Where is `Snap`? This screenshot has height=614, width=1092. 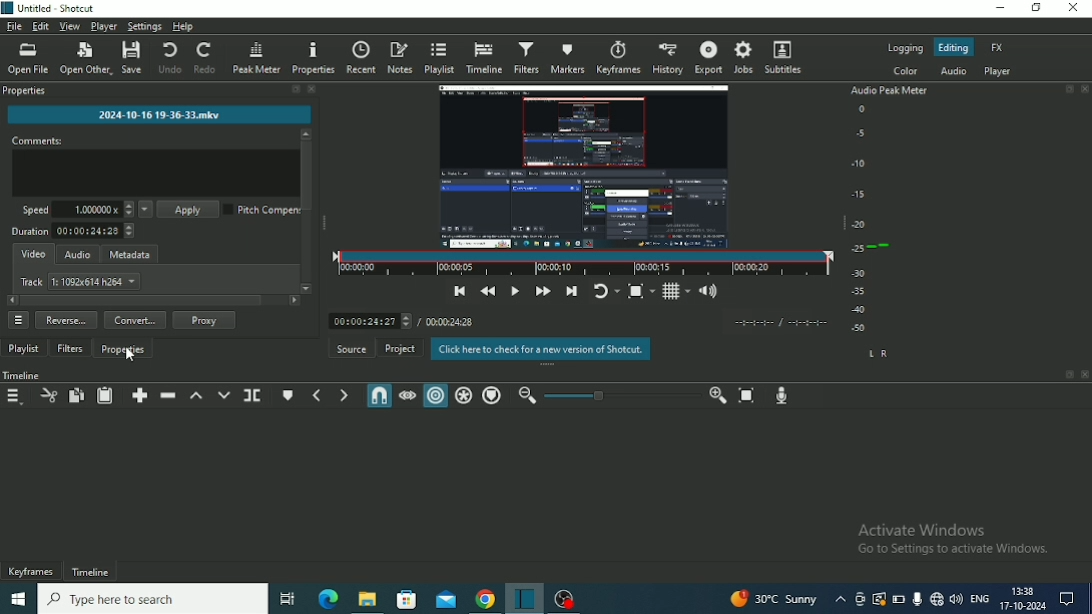
Snap is located at coordinates (378, 395).